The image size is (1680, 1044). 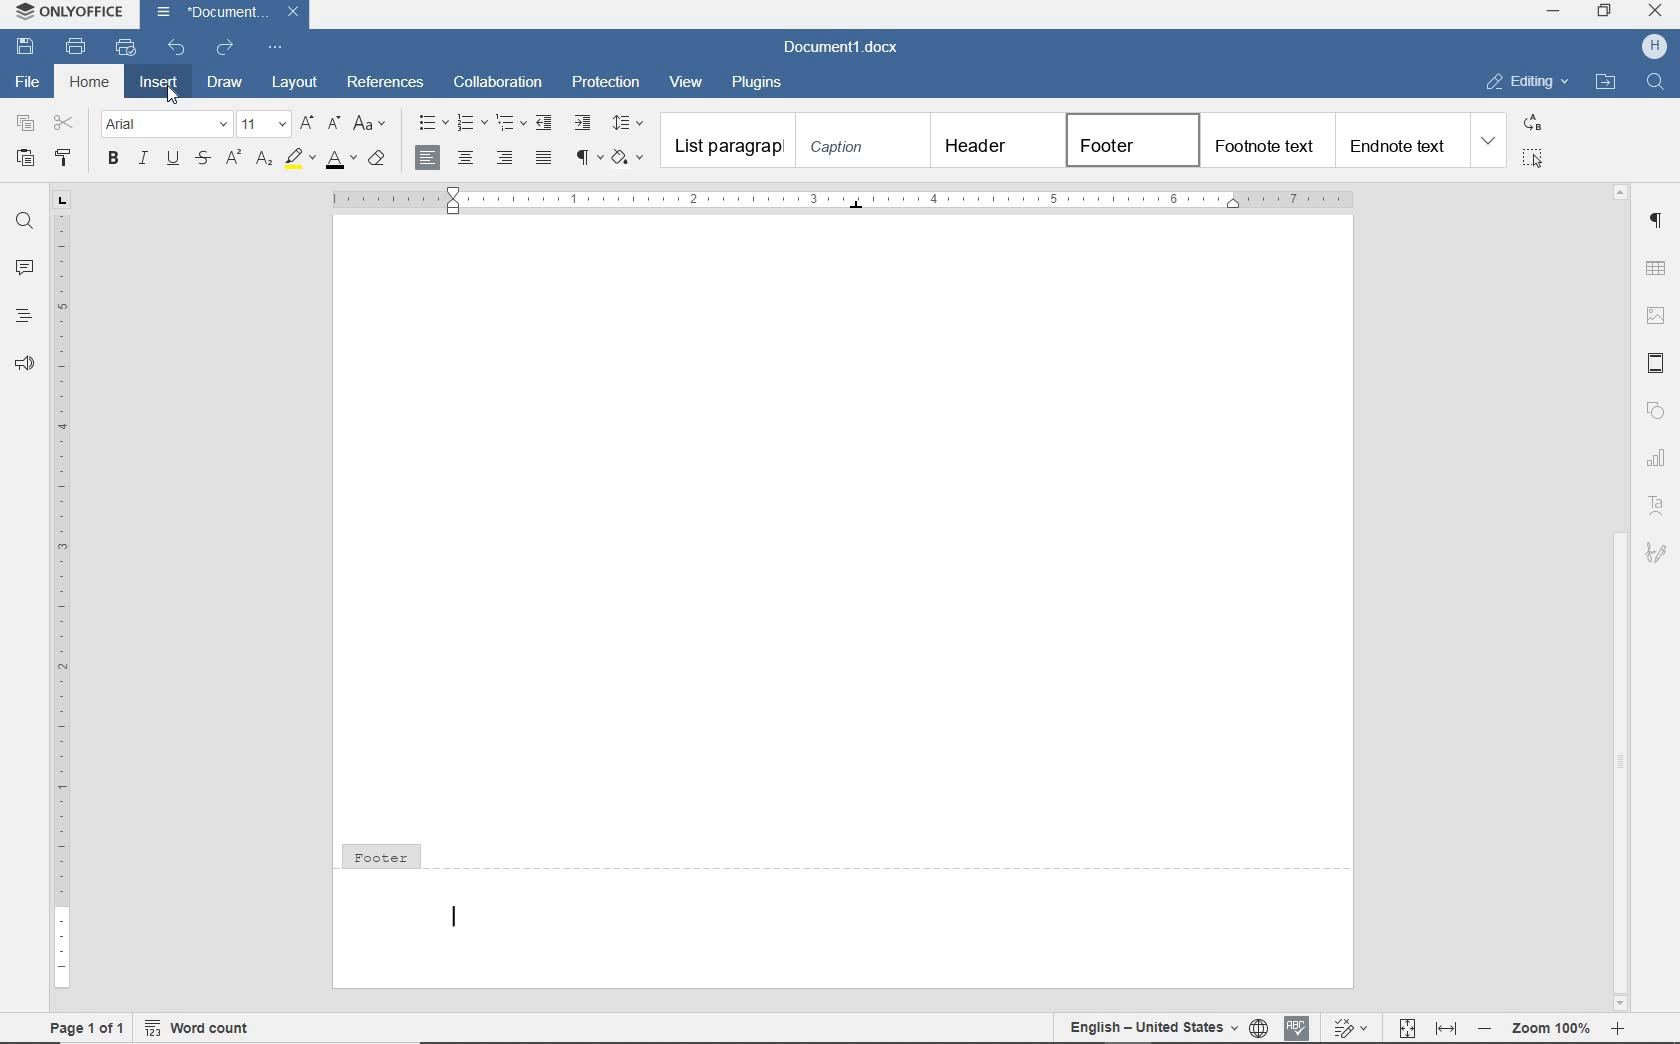 I want to click on open file location, so click(x=1608, y=82).